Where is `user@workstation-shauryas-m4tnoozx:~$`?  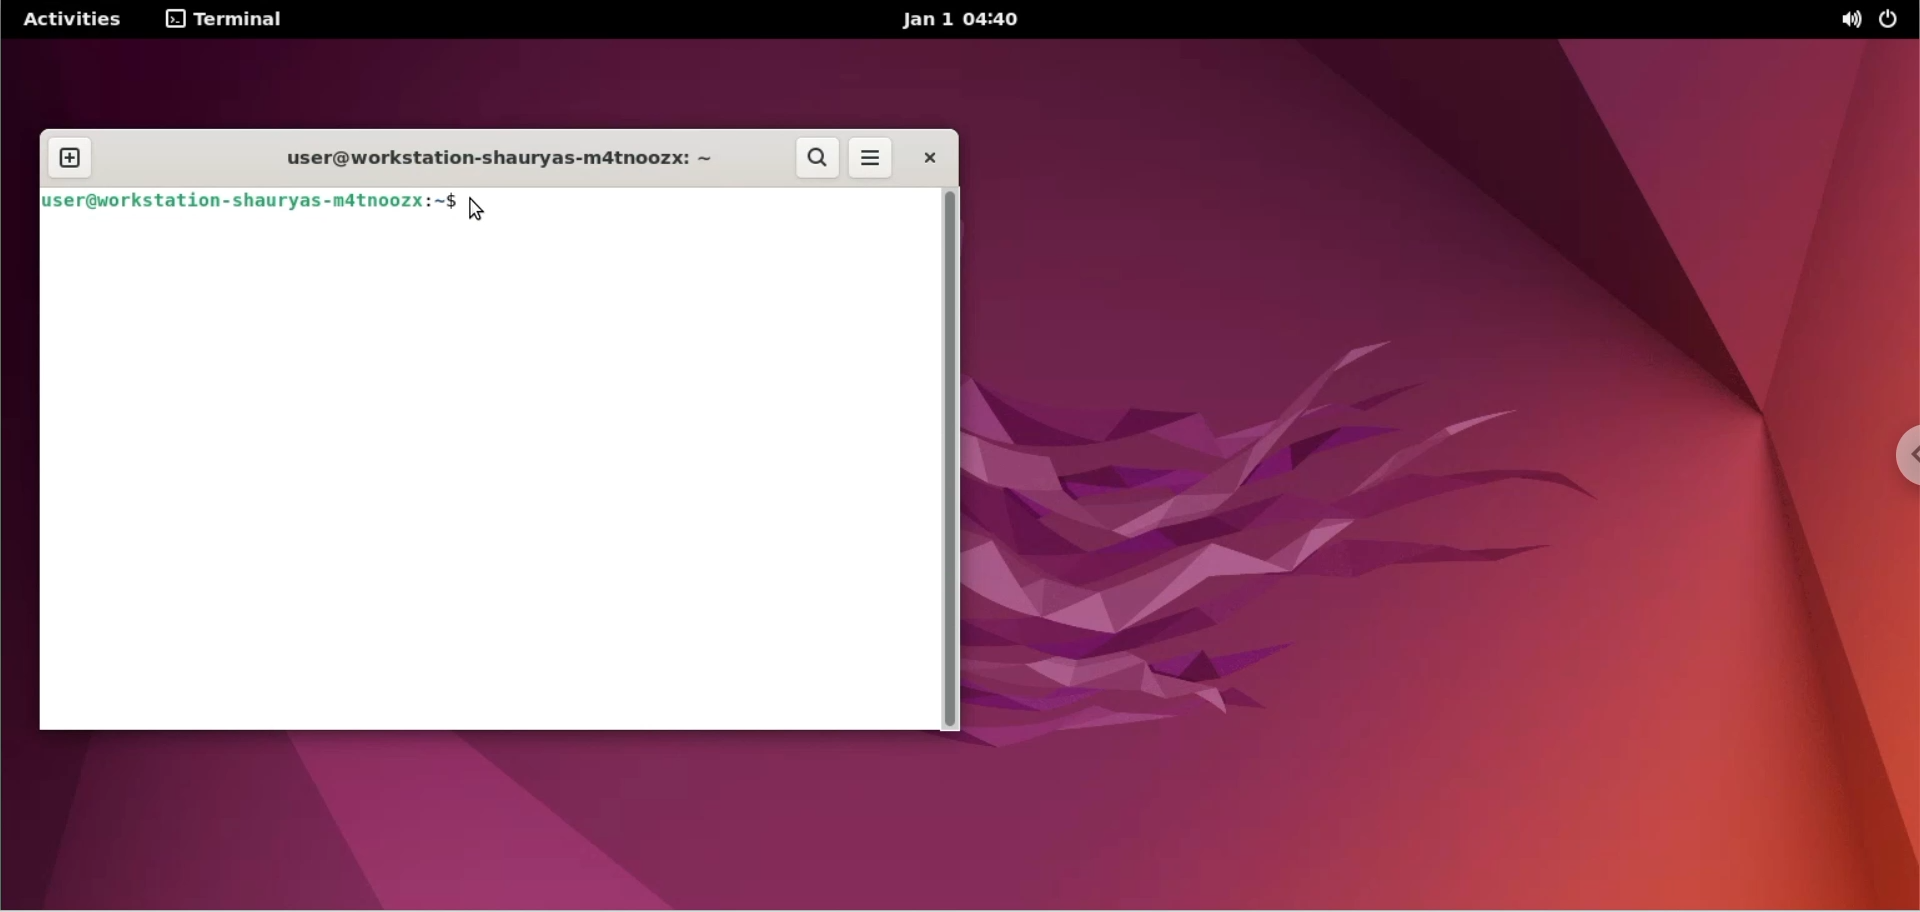 user@workstation-shauryas-m4tnoozx:~$ is located at coordinates (246, 204).